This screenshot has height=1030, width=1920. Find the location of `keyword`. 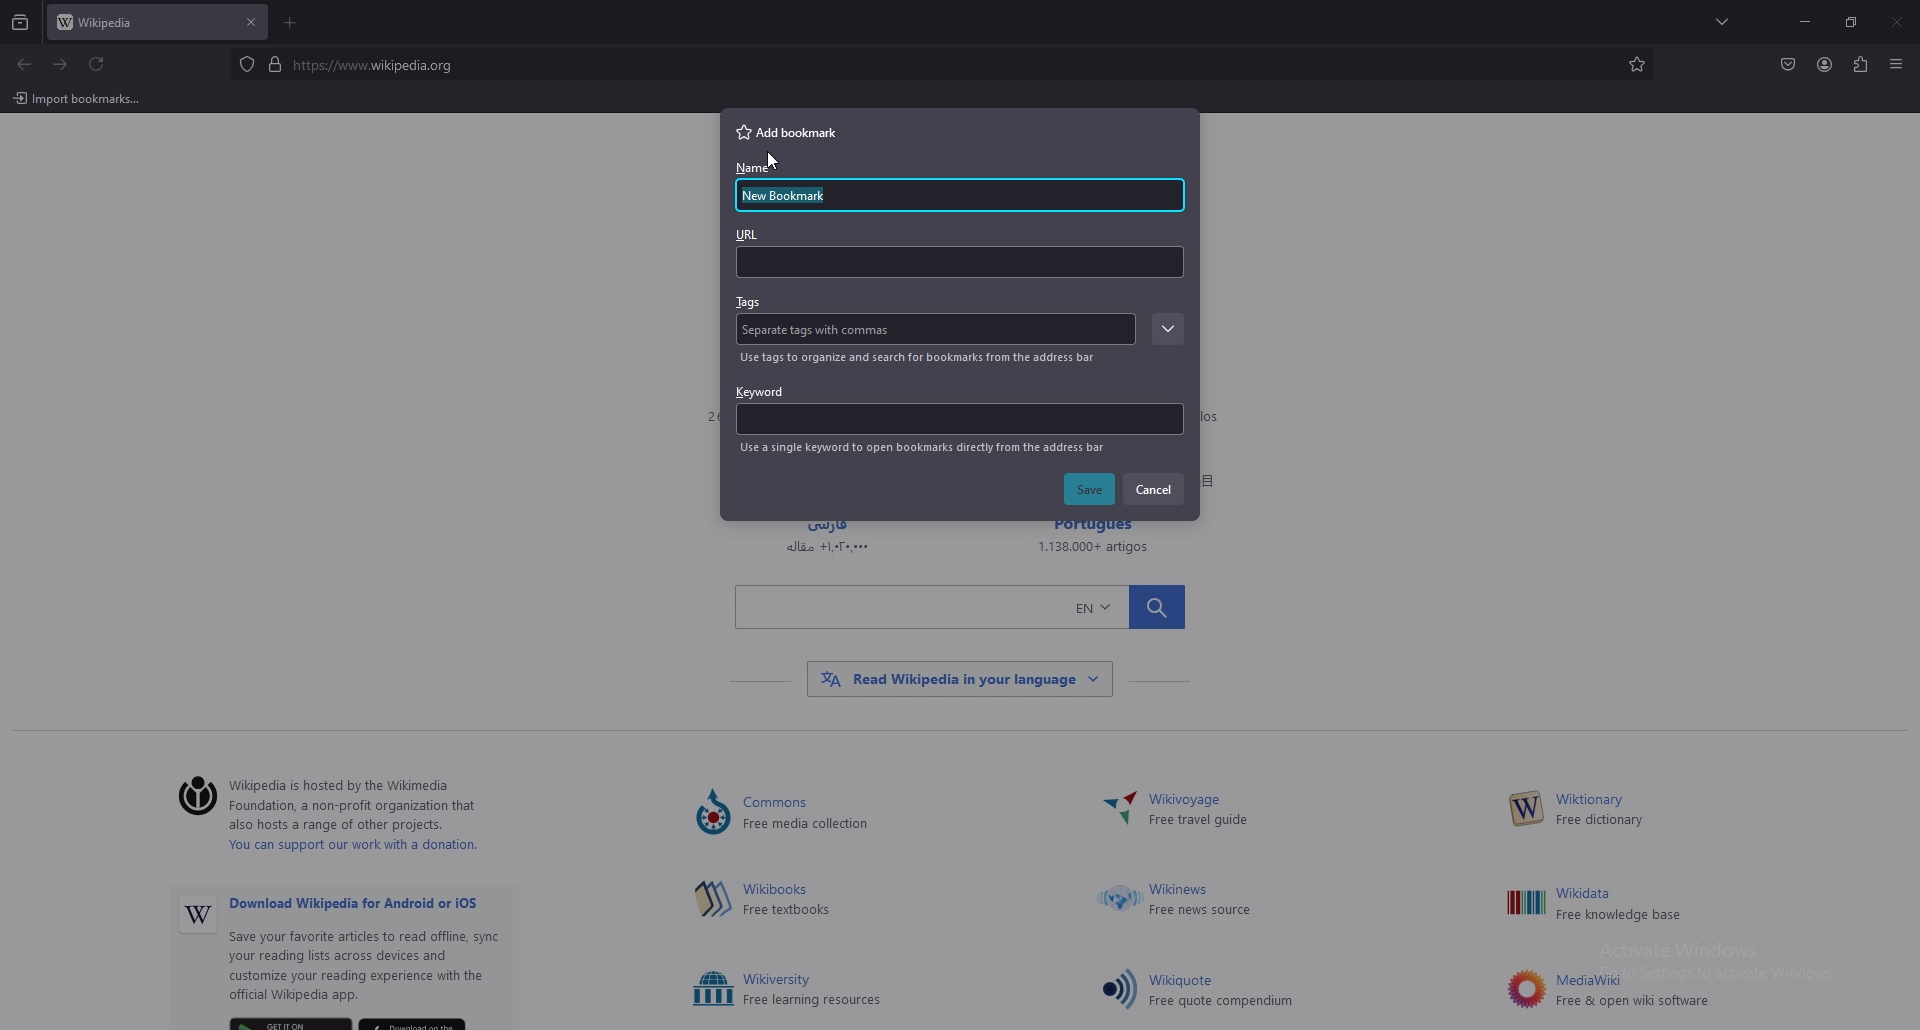

keyword is located at coordinates (959, 408).